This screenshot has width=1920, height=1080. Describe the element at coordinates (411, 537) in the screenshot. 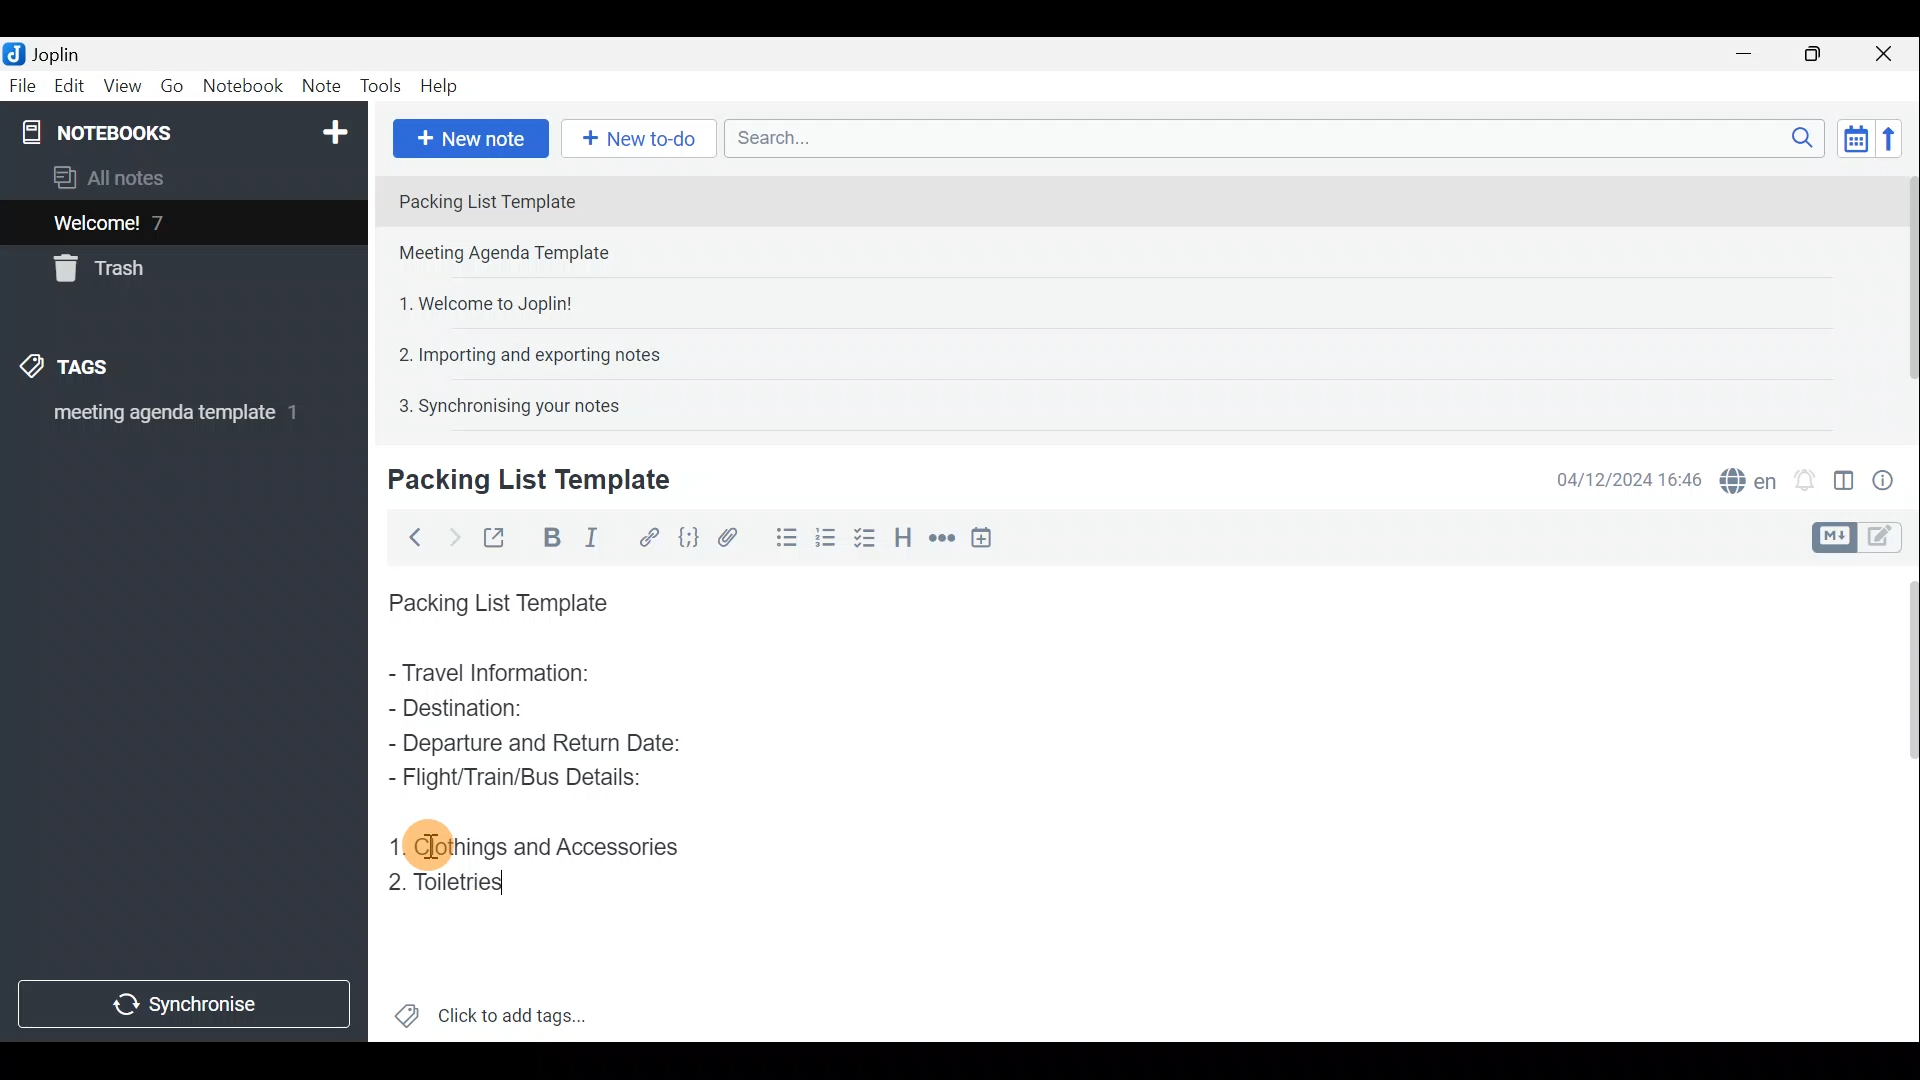

I see `Back` at that location.